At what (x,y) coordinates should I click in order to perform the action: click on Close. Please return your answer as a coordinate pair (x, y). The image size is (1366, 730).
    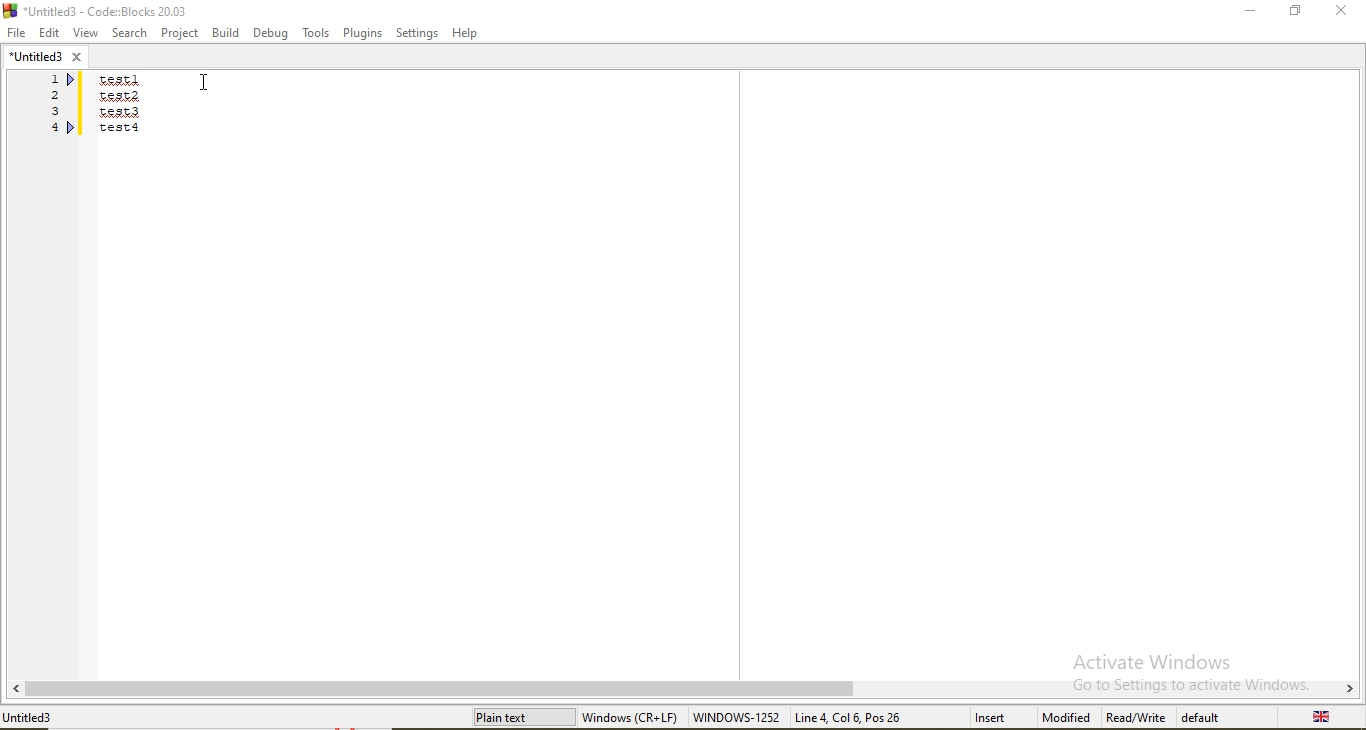
    Looking at the image, I should click on (1340, 11).